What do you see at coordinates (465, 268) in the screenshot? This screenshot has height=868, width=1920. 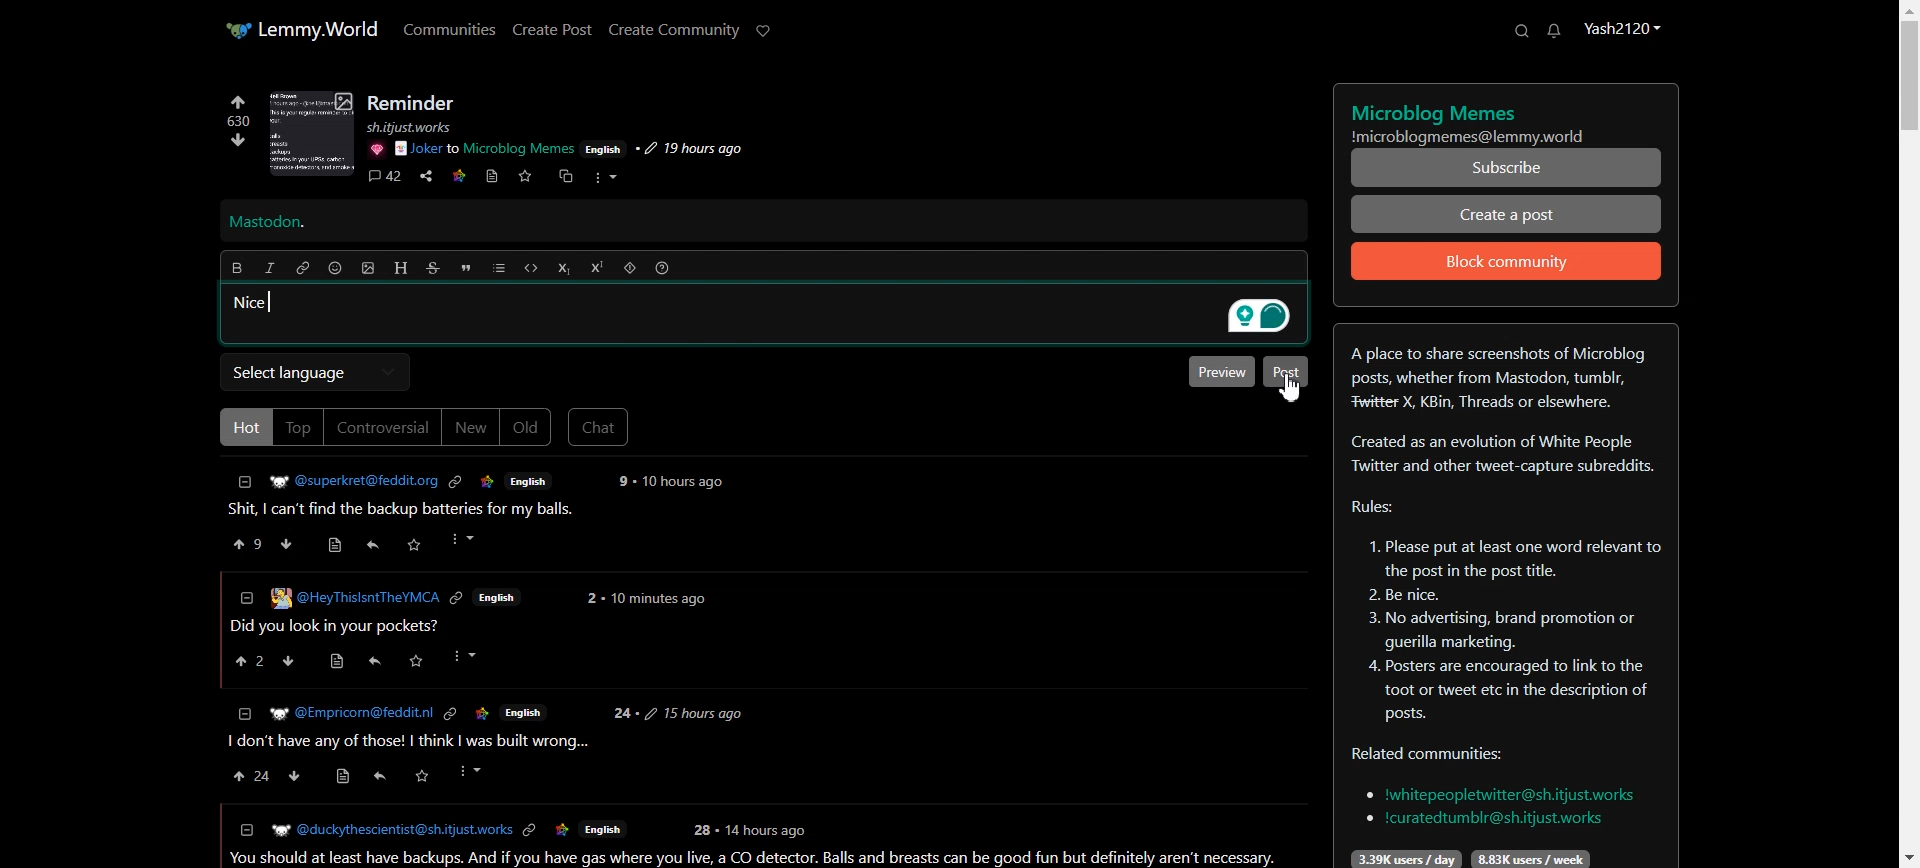 I see `Quote` at bounding box center [465, 268].